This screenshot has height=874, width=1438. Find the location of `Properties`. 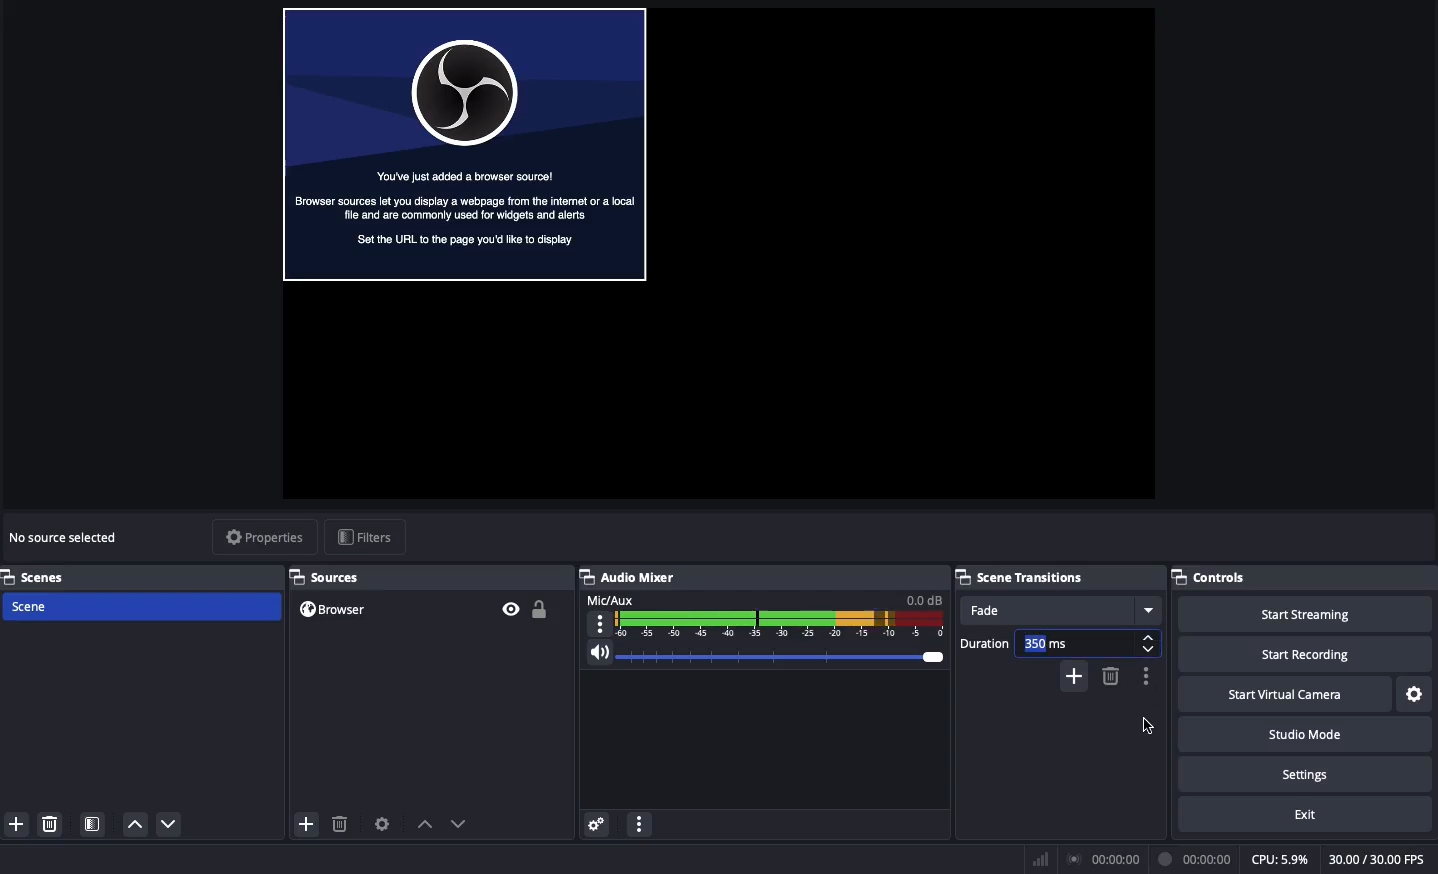

Properties is located at coordinates (262, 537).